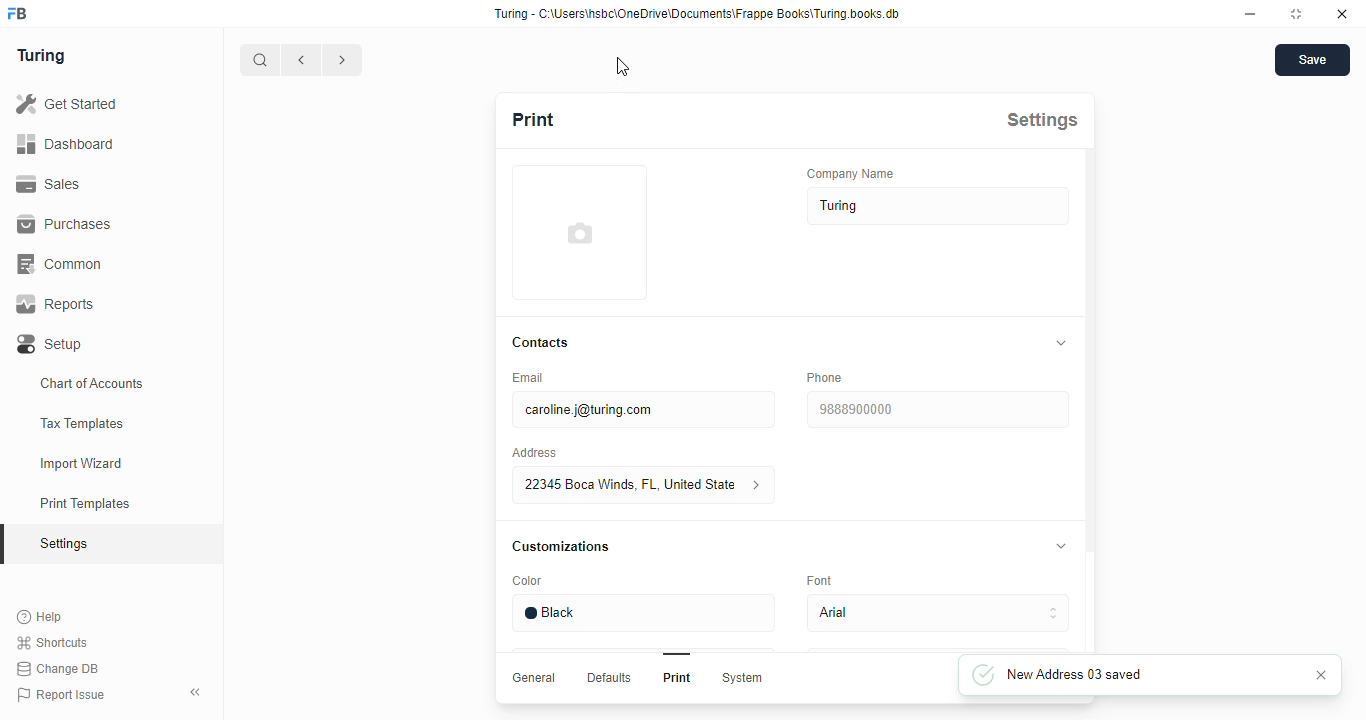  I want to click on close, so click(1322, 675).